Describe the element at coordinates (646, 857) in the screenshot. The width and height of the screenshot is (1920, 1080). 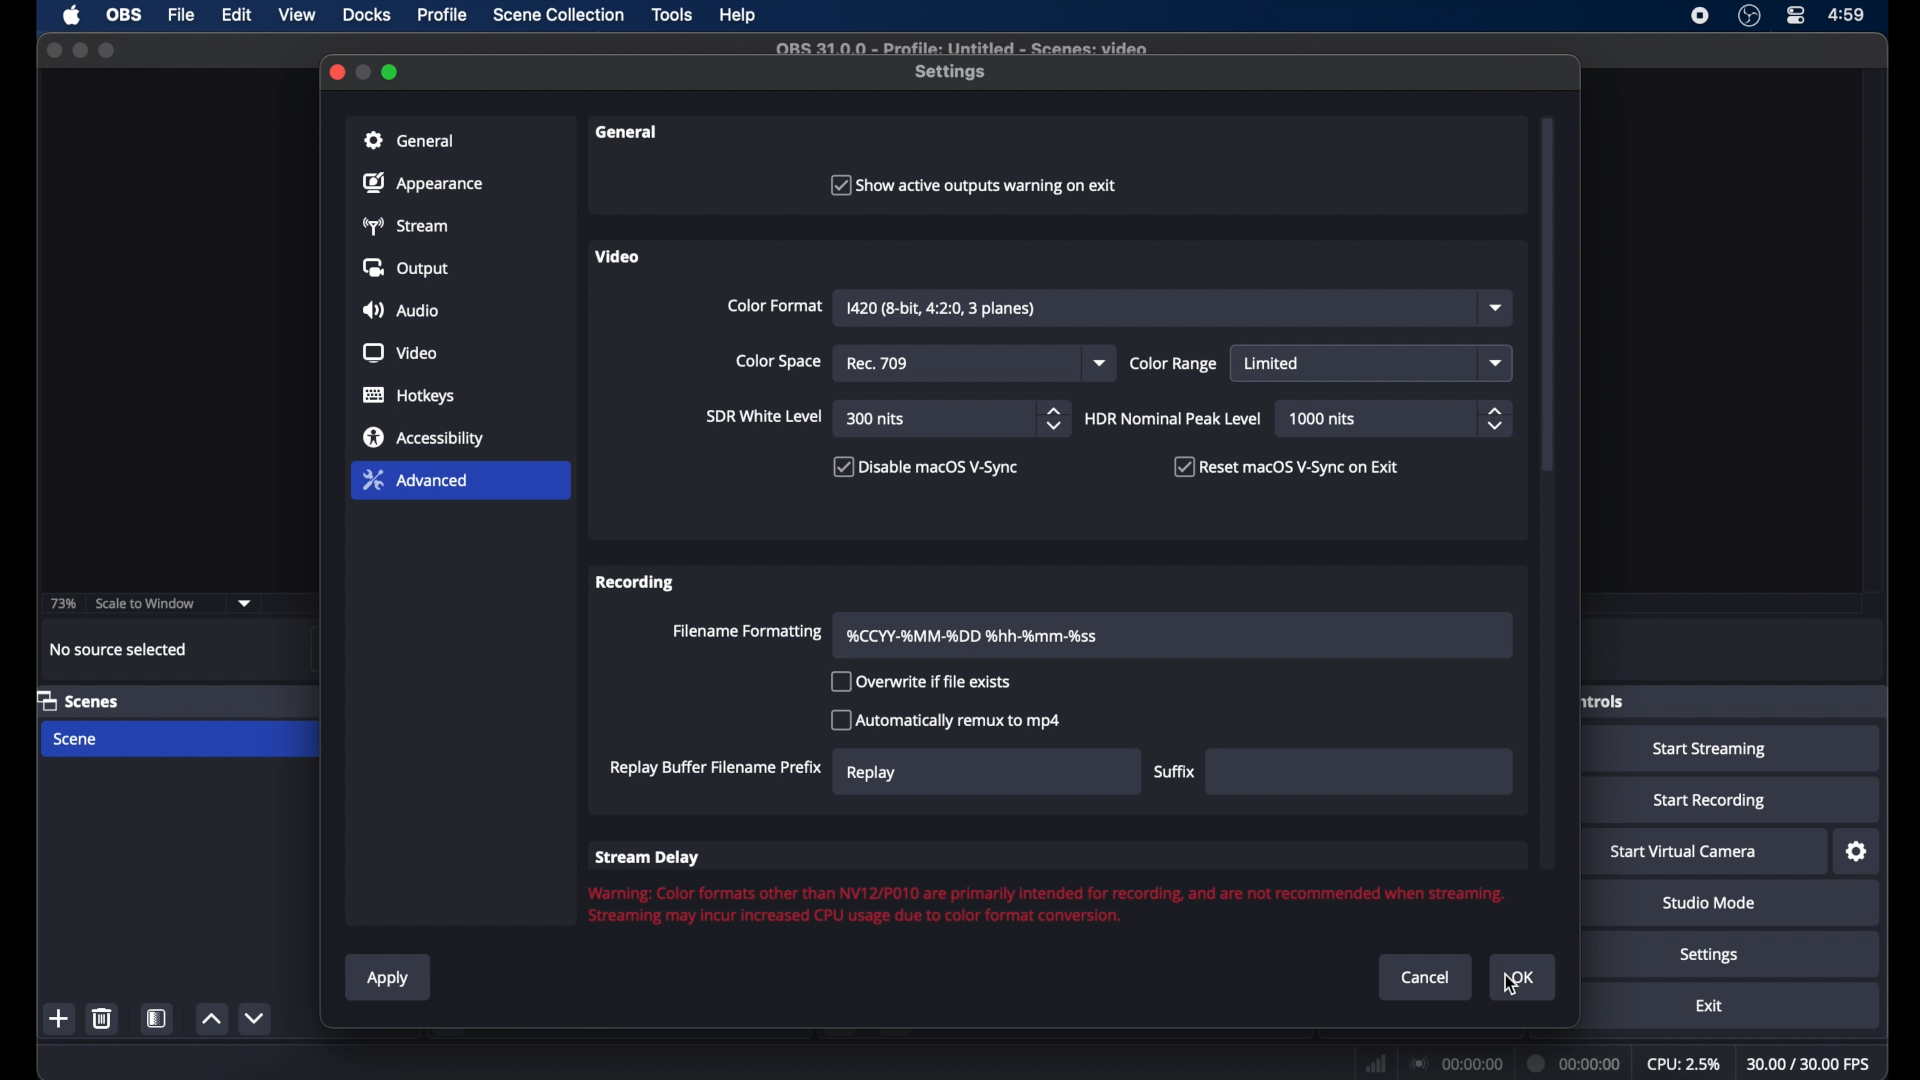
I see `stream delay` at that location.